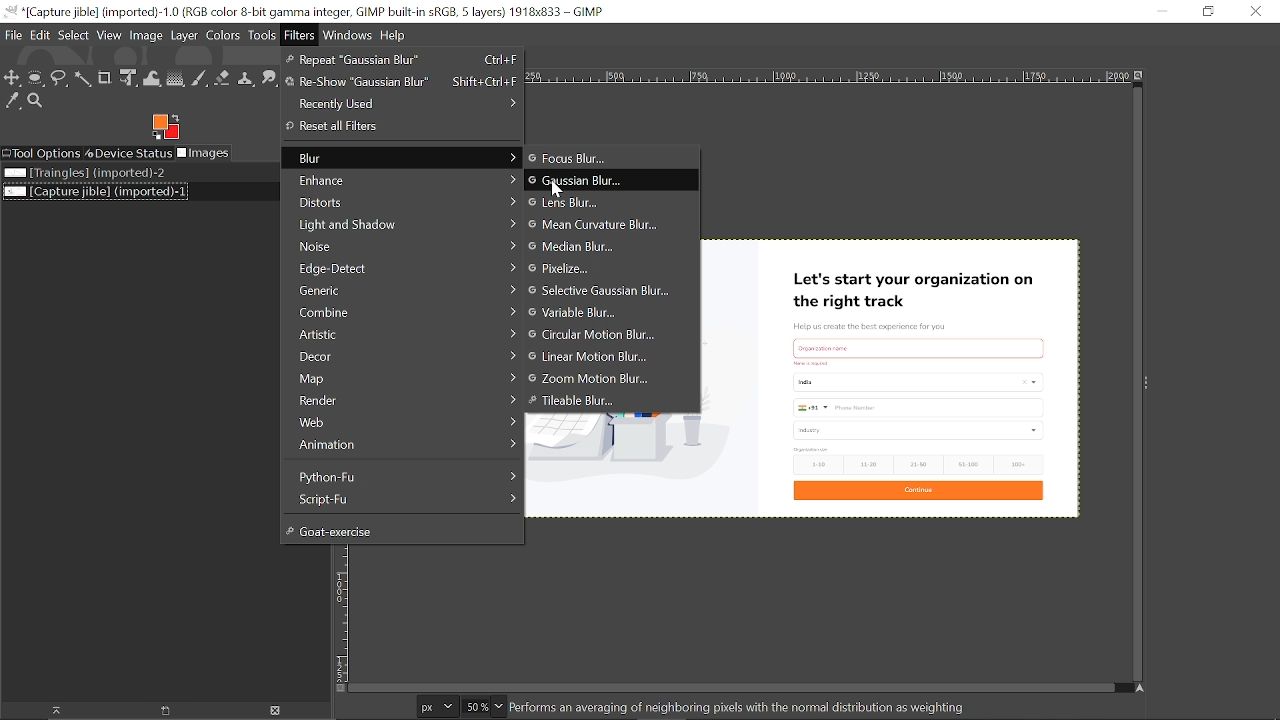  I want to click on Current image, so click(893, 377).